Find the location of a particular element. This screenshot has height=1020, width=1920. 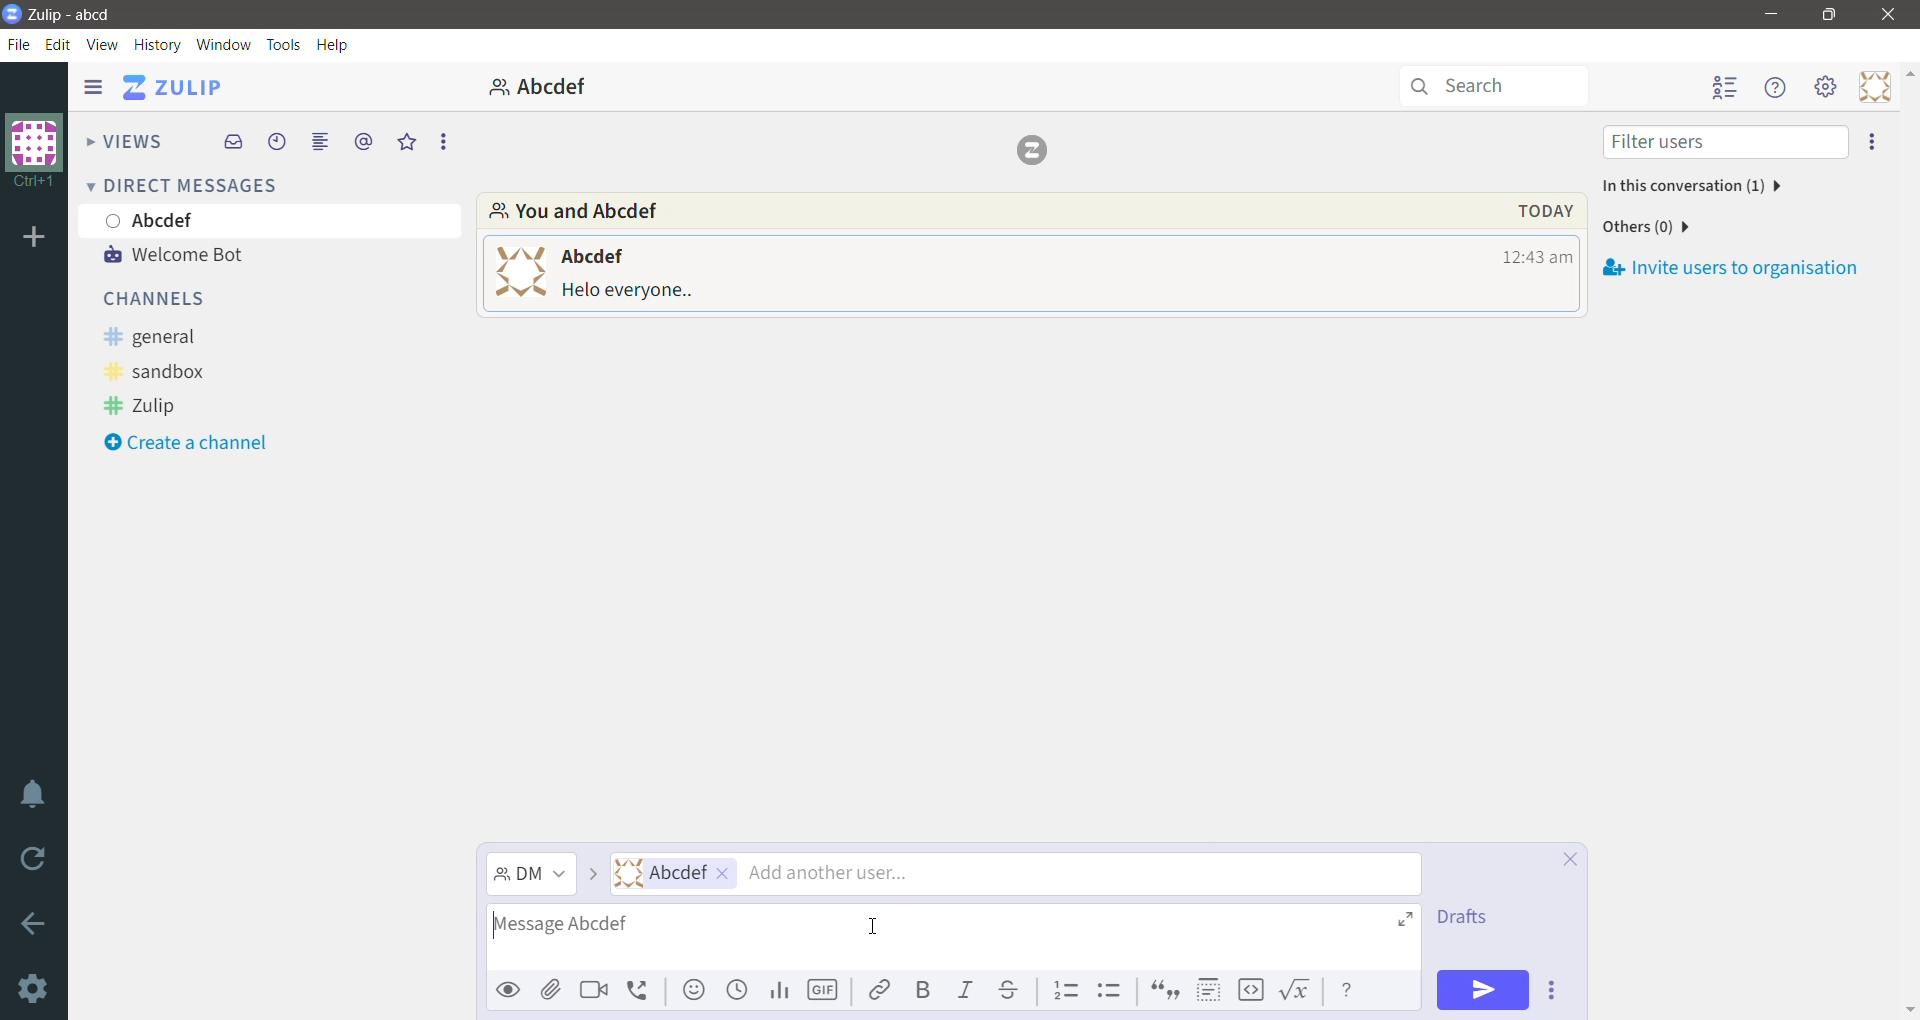

Combined feed is located at coordinates (320, 142).